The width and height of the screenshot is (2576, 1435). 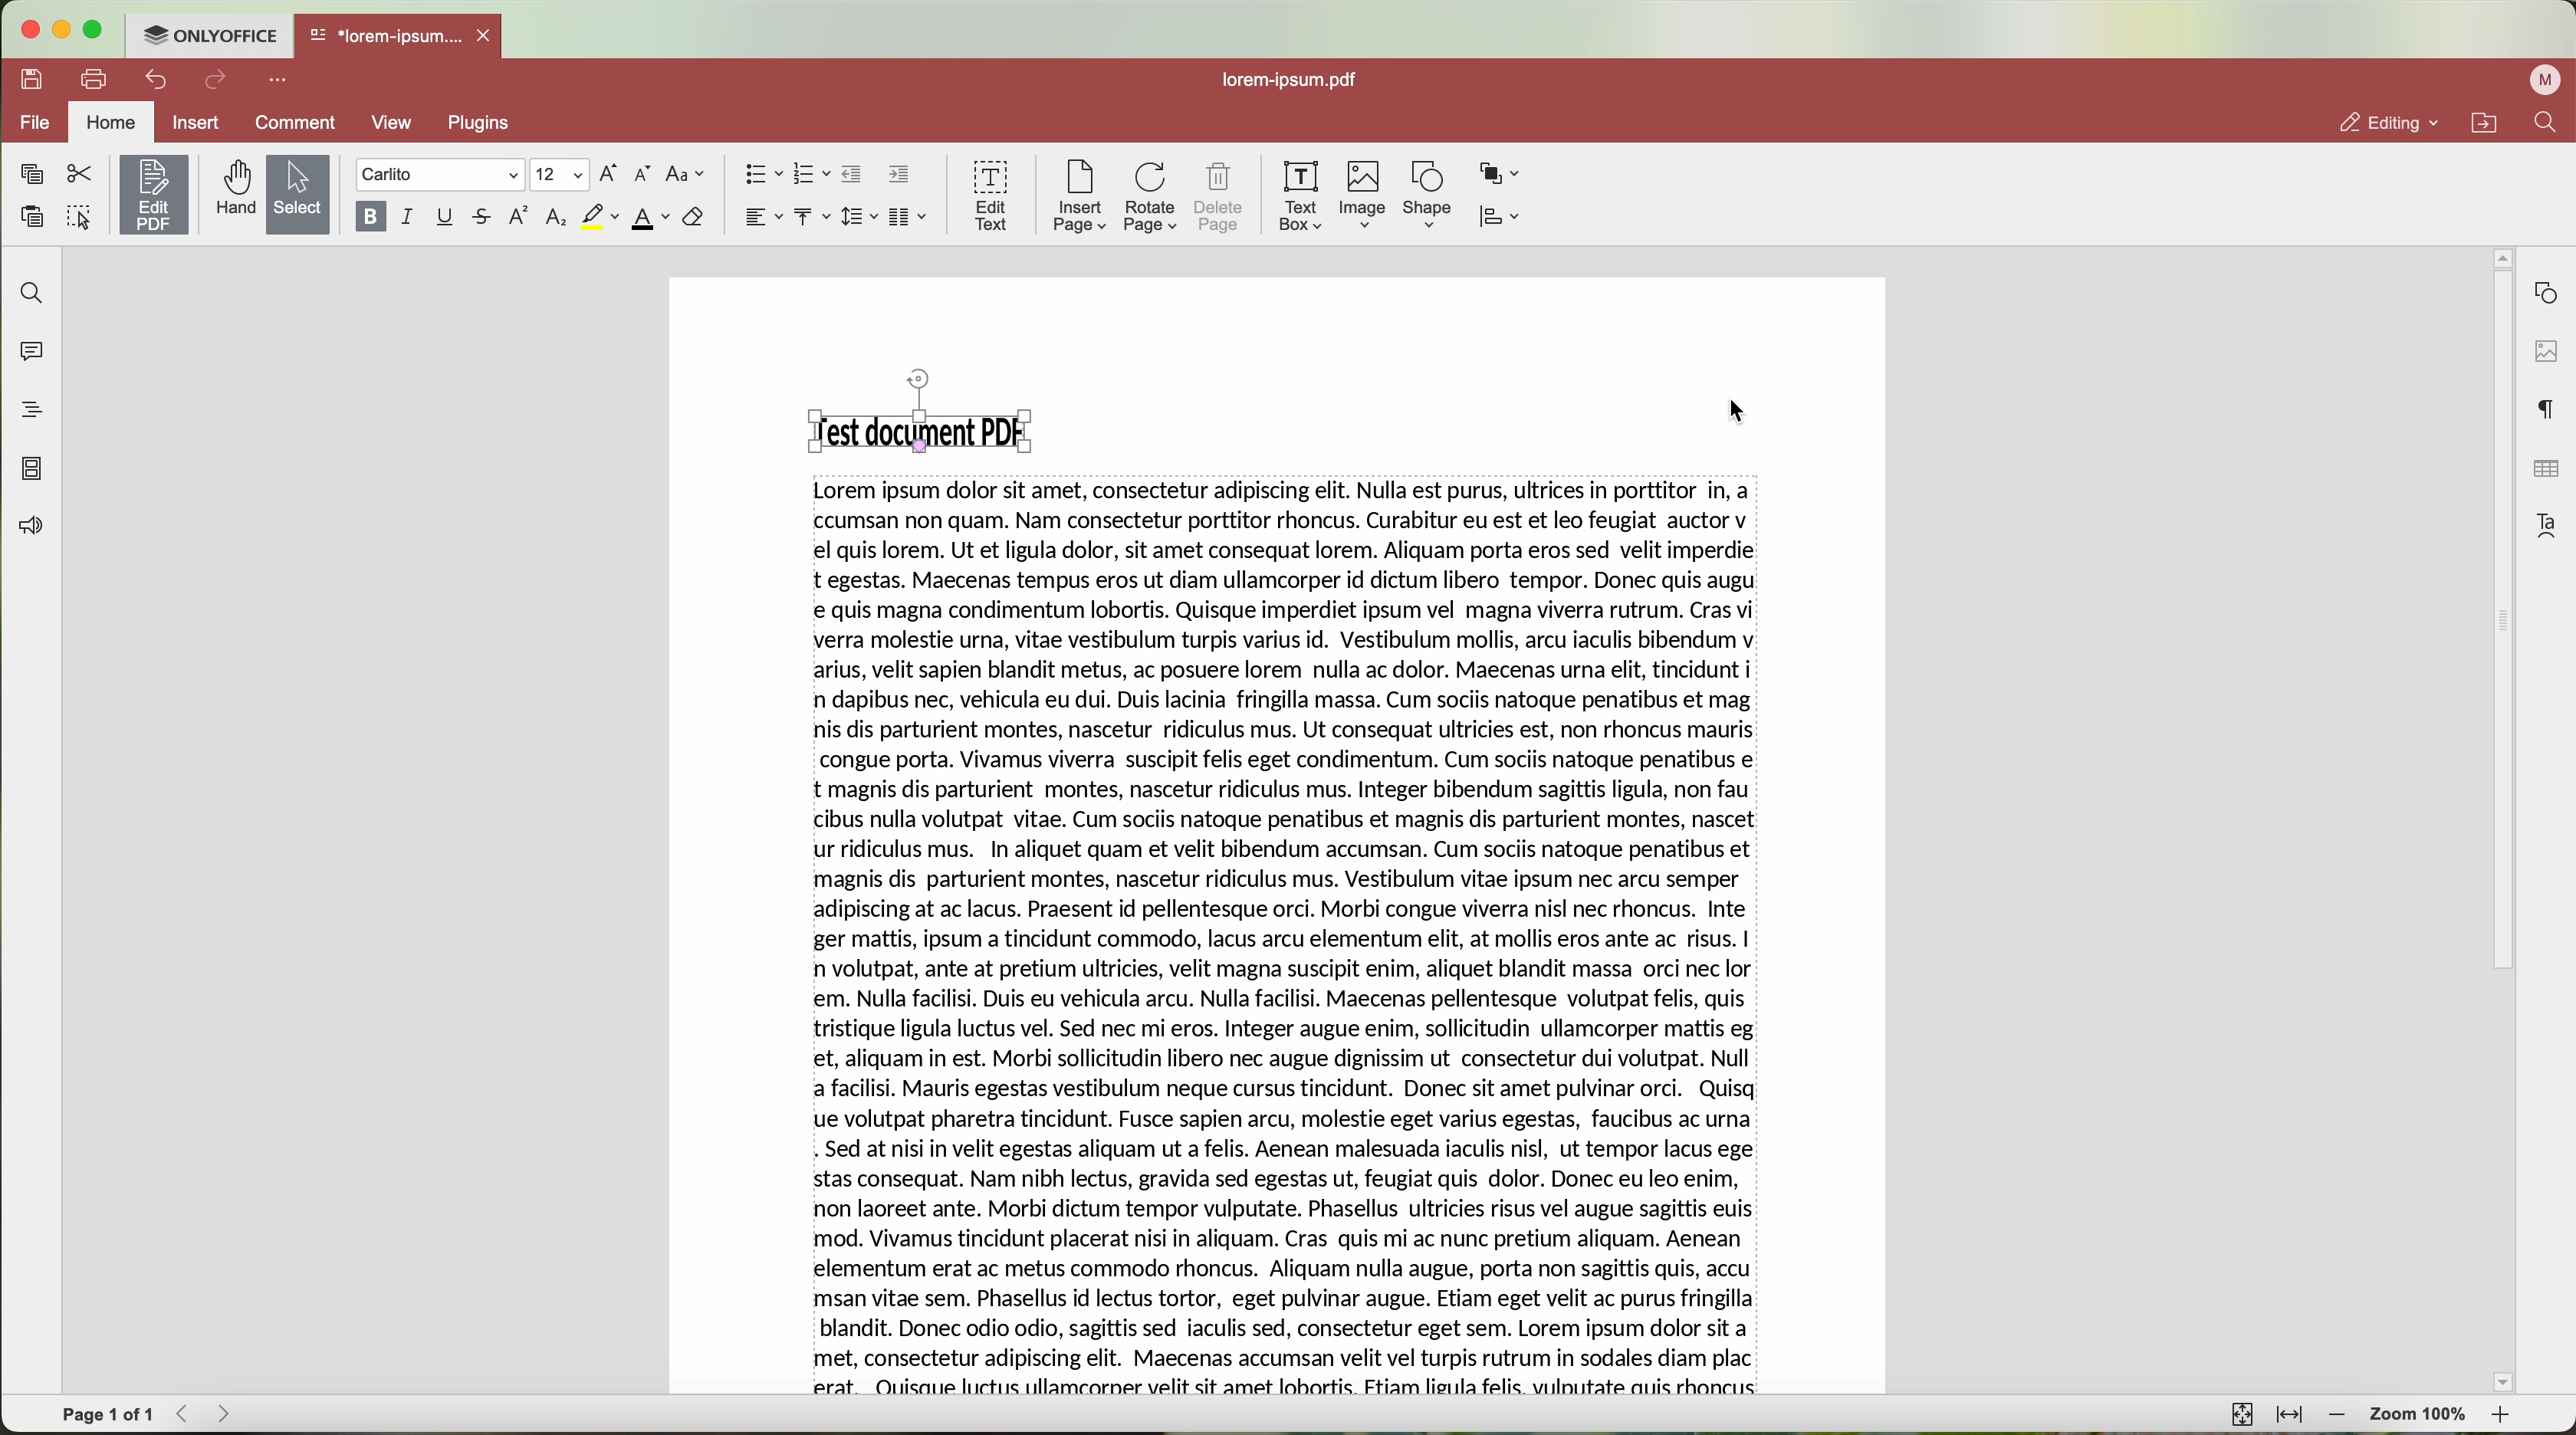 I want to click on shape, so click(x=1425, y=197).